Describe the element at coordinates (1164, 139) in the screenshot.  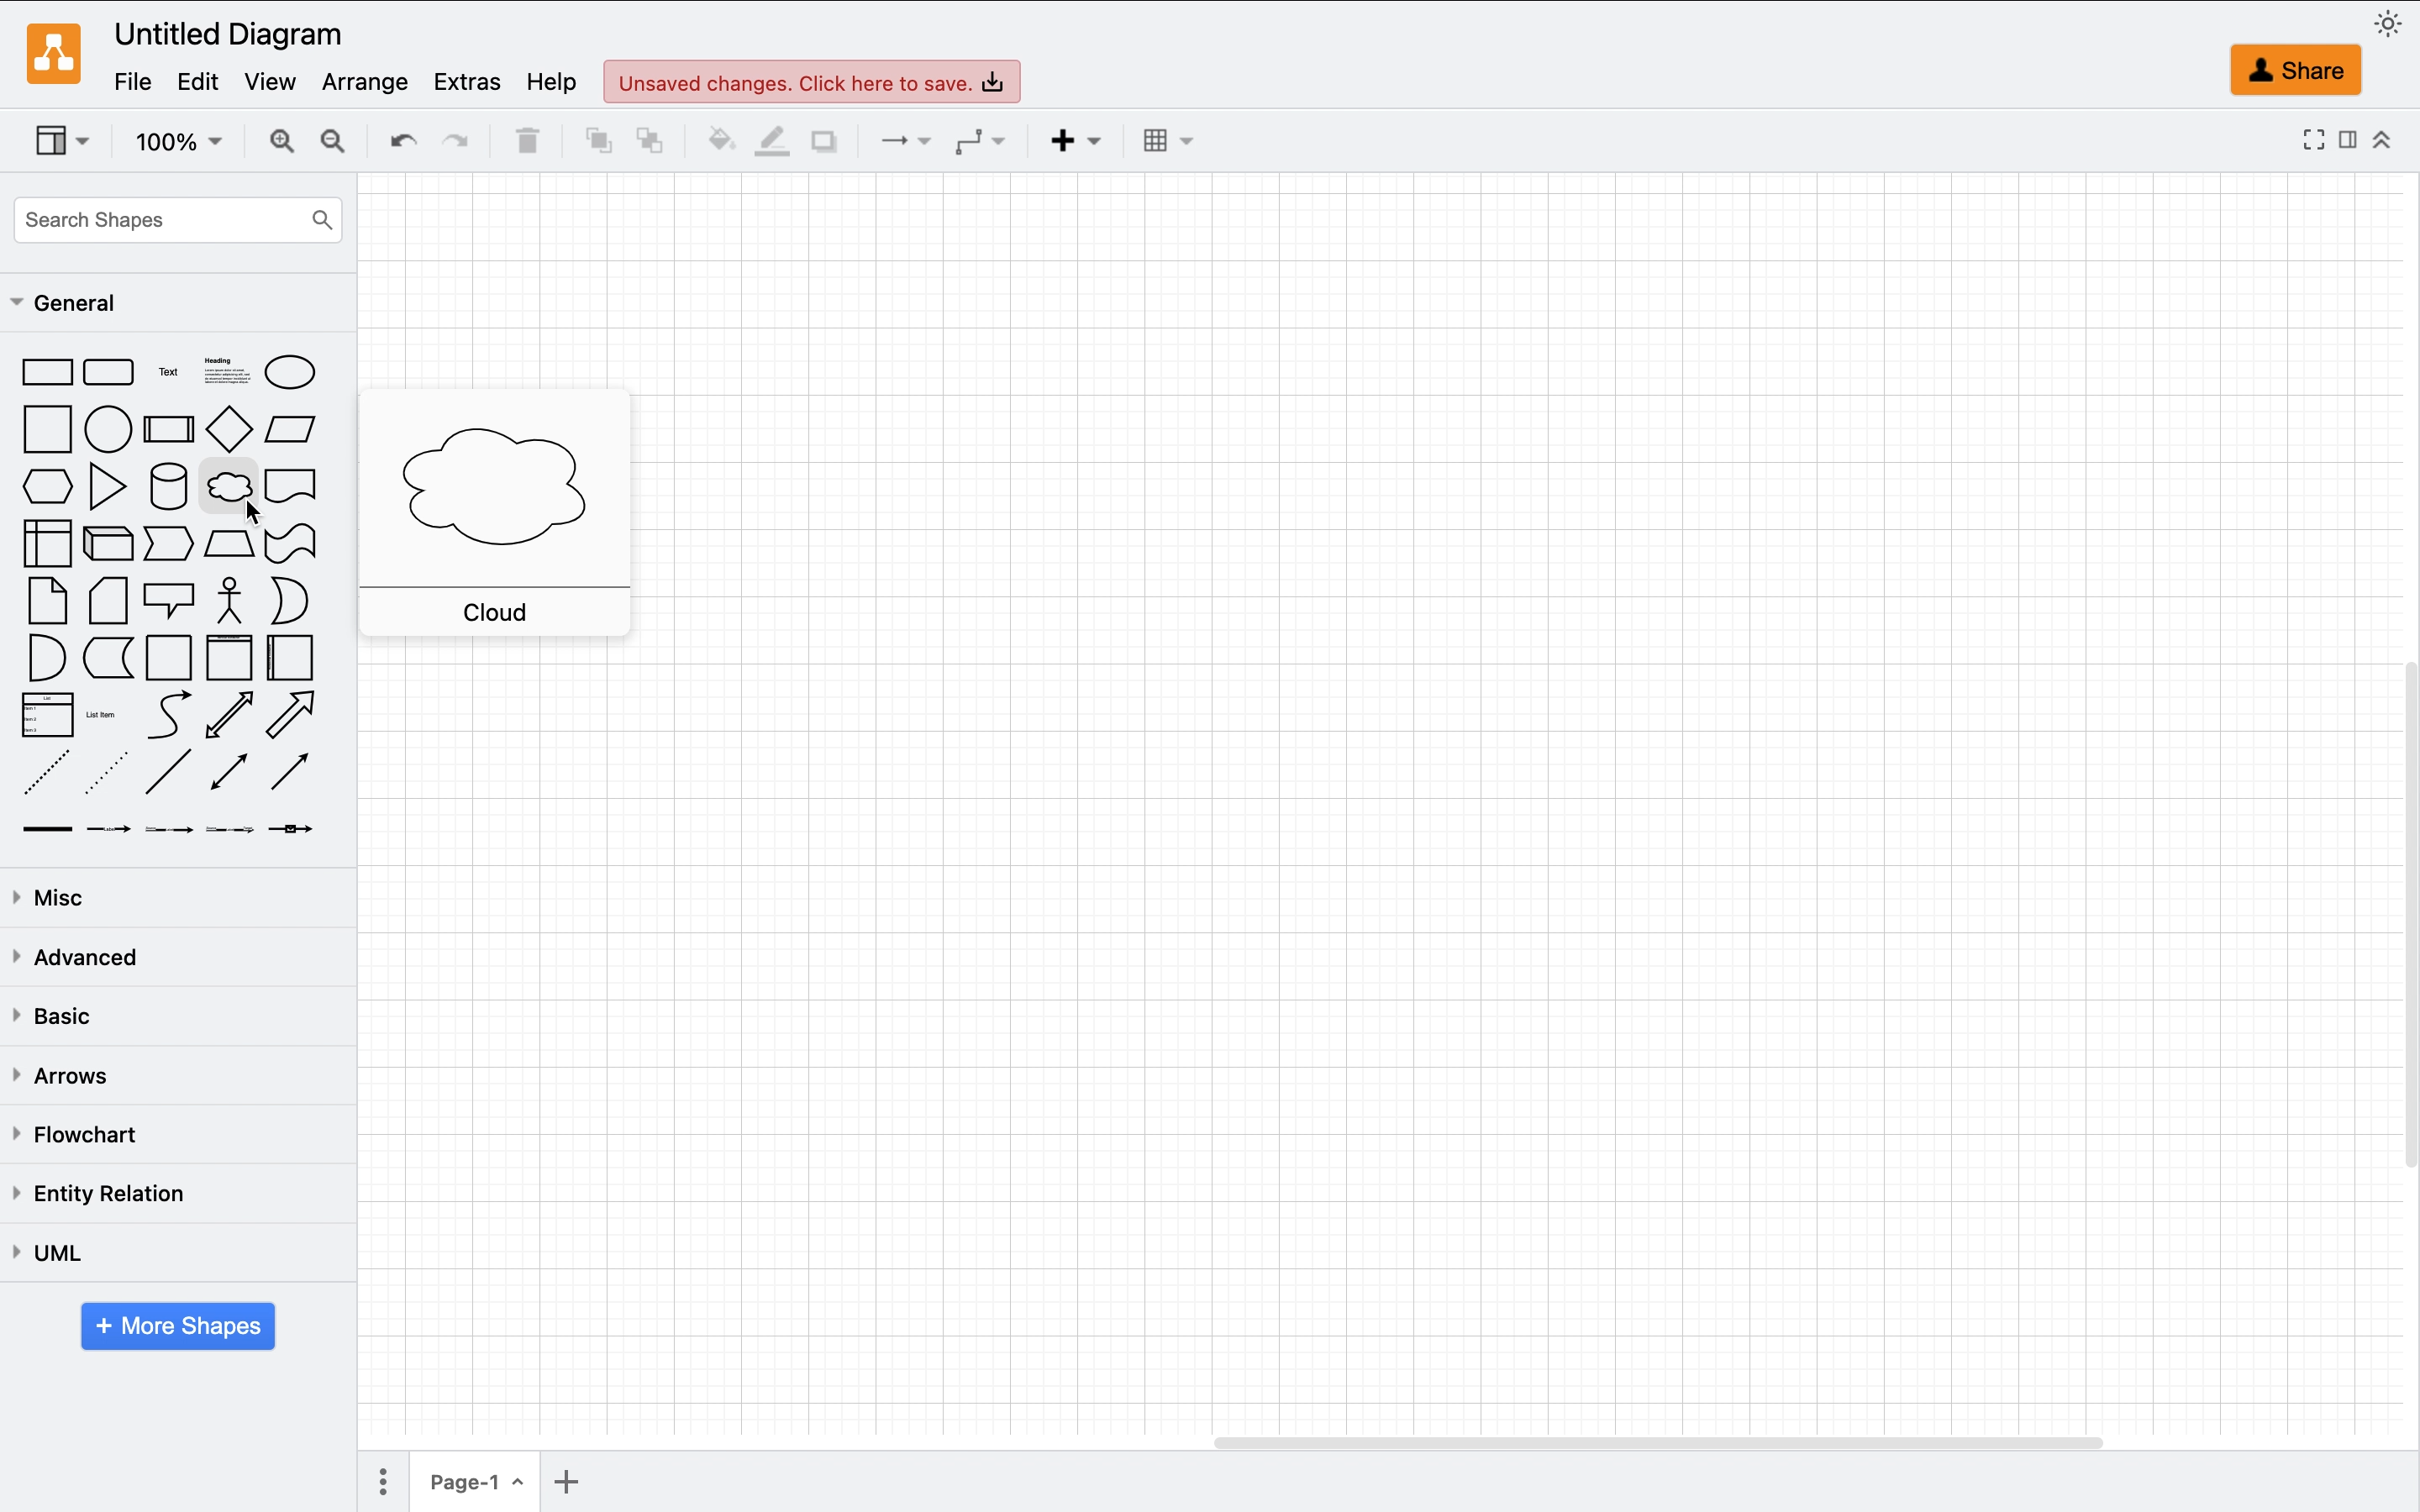
I see `table` at that location.